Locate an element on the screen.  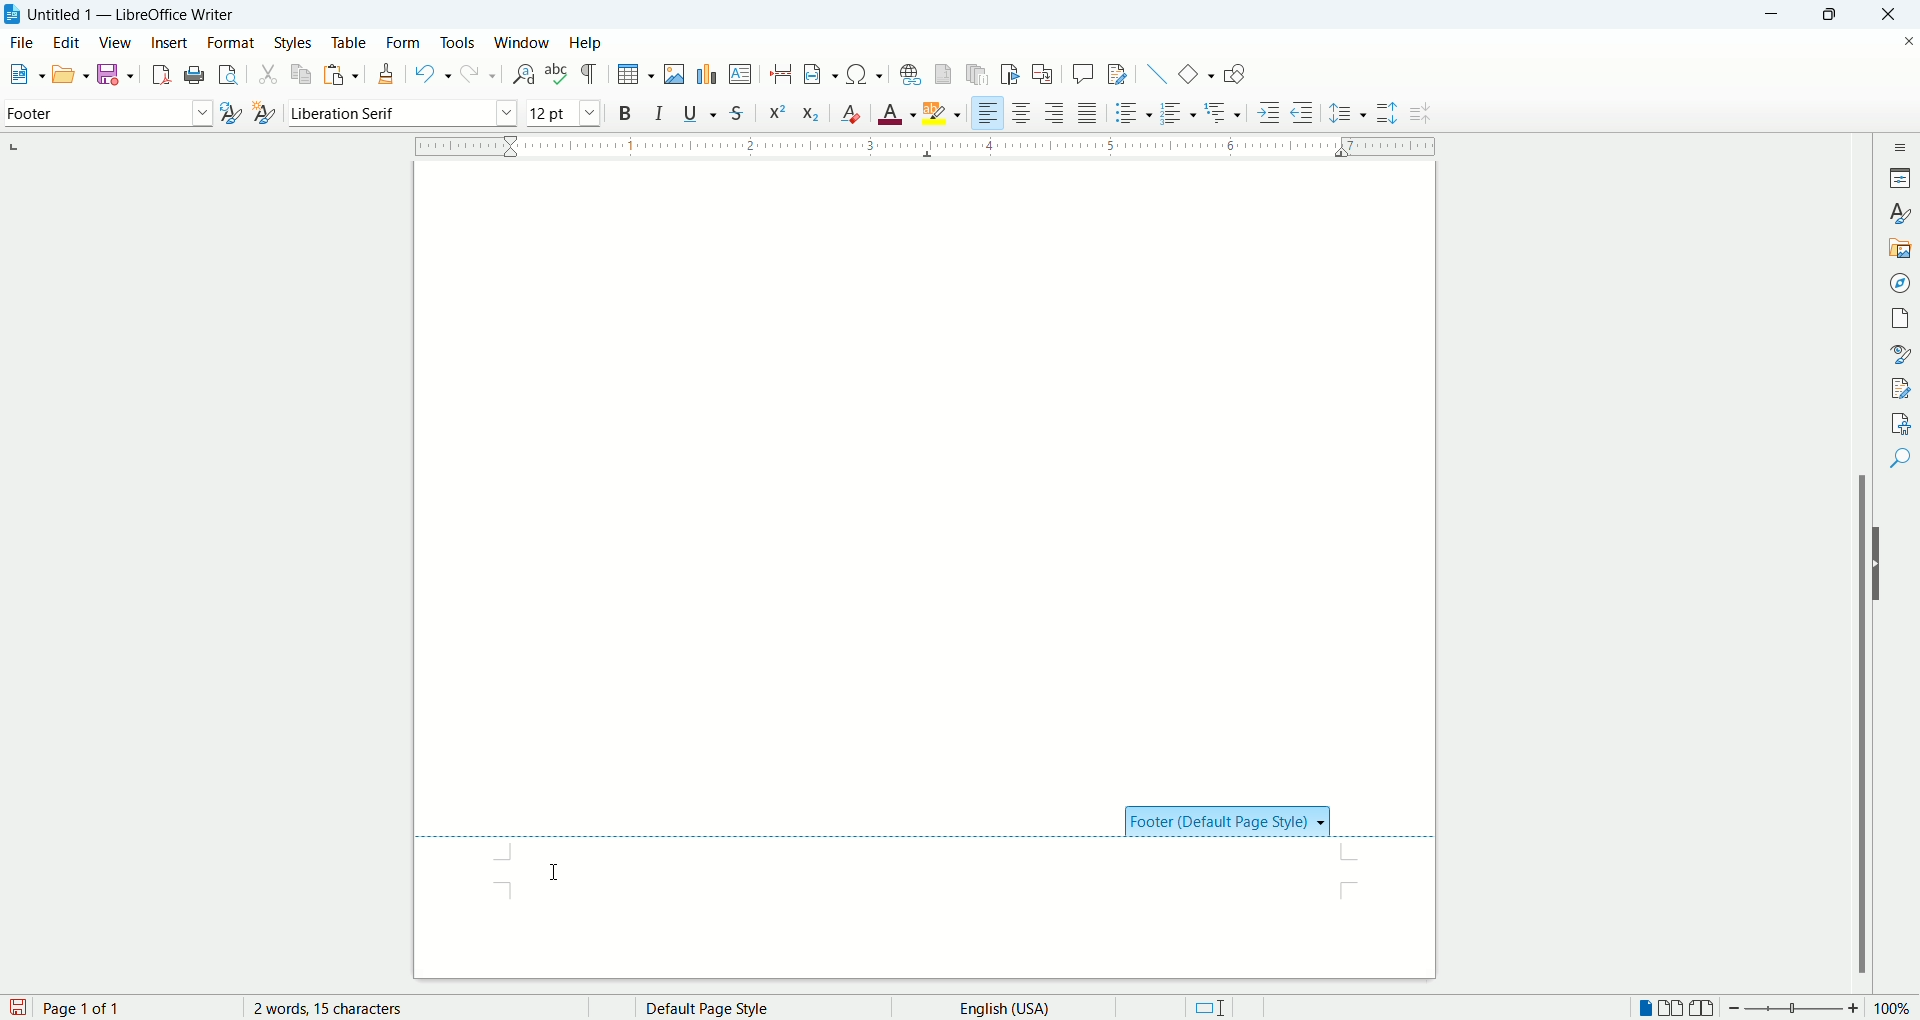
export as pdf is located at coordinates (158, 74).